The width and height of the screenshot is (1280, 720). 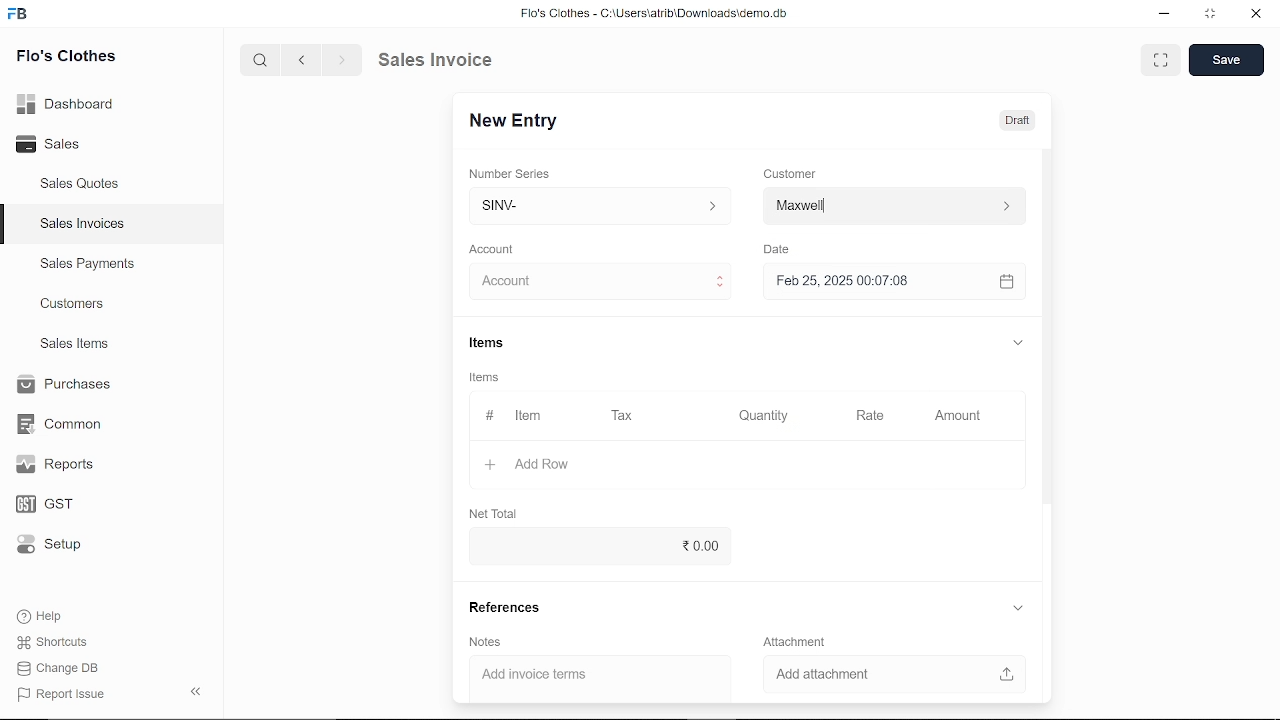 I want to click on minimize, so click(x=1165, y=16).